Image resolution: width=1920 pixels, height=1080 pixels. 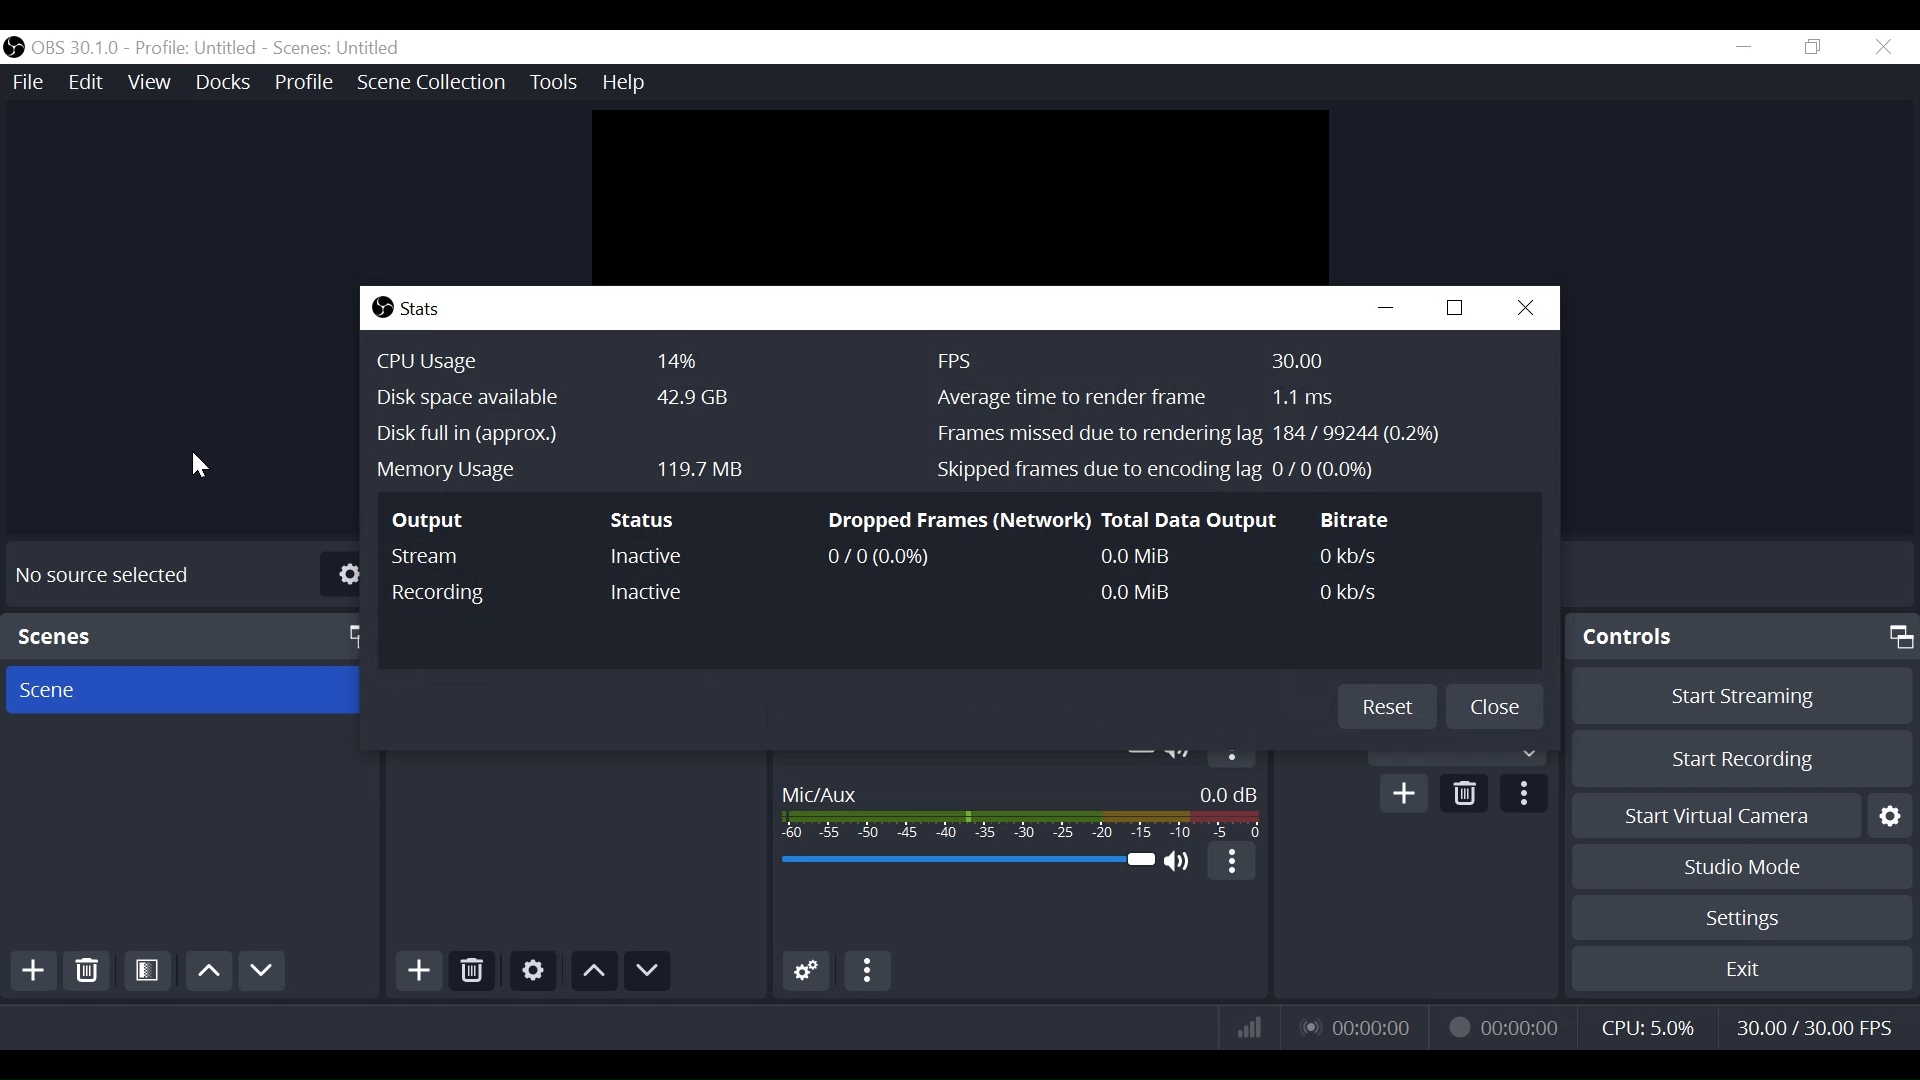 What do you see at coordinates (1199, 471) in the screenshot?
I see `Skipped frames due to encoding lag` at bounding box center [1199, 471].